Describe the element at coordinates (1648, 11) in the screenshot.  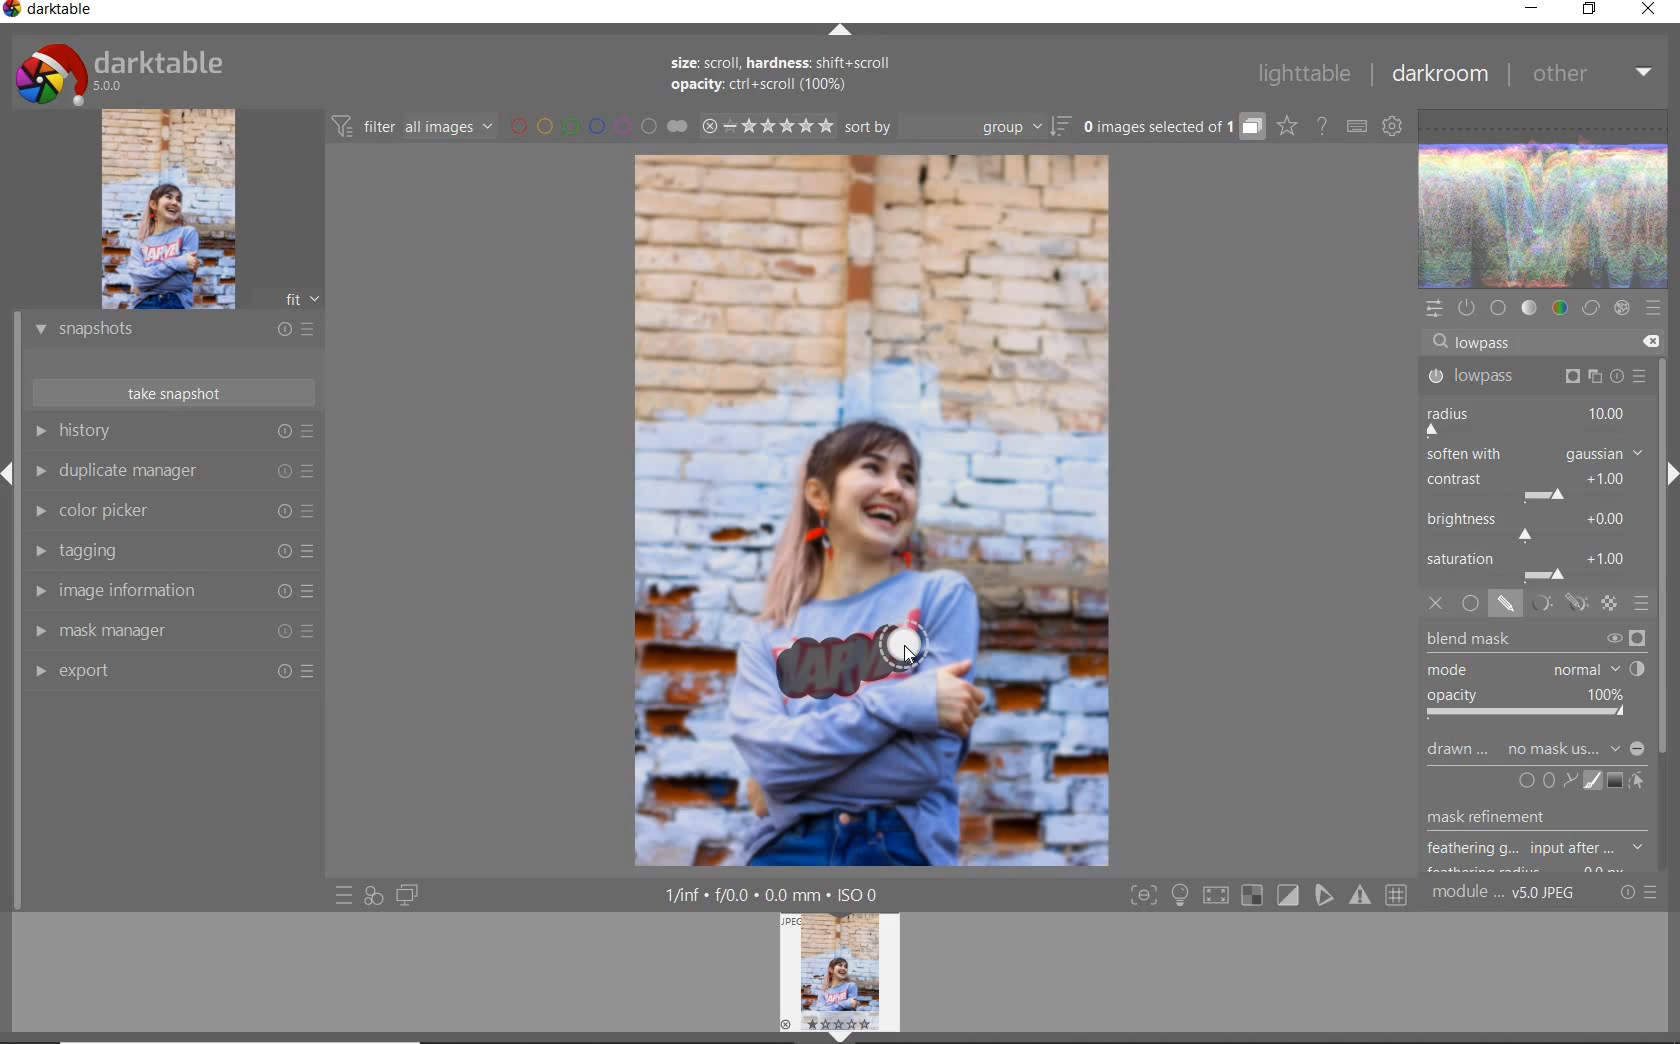
I see `close` at that location.